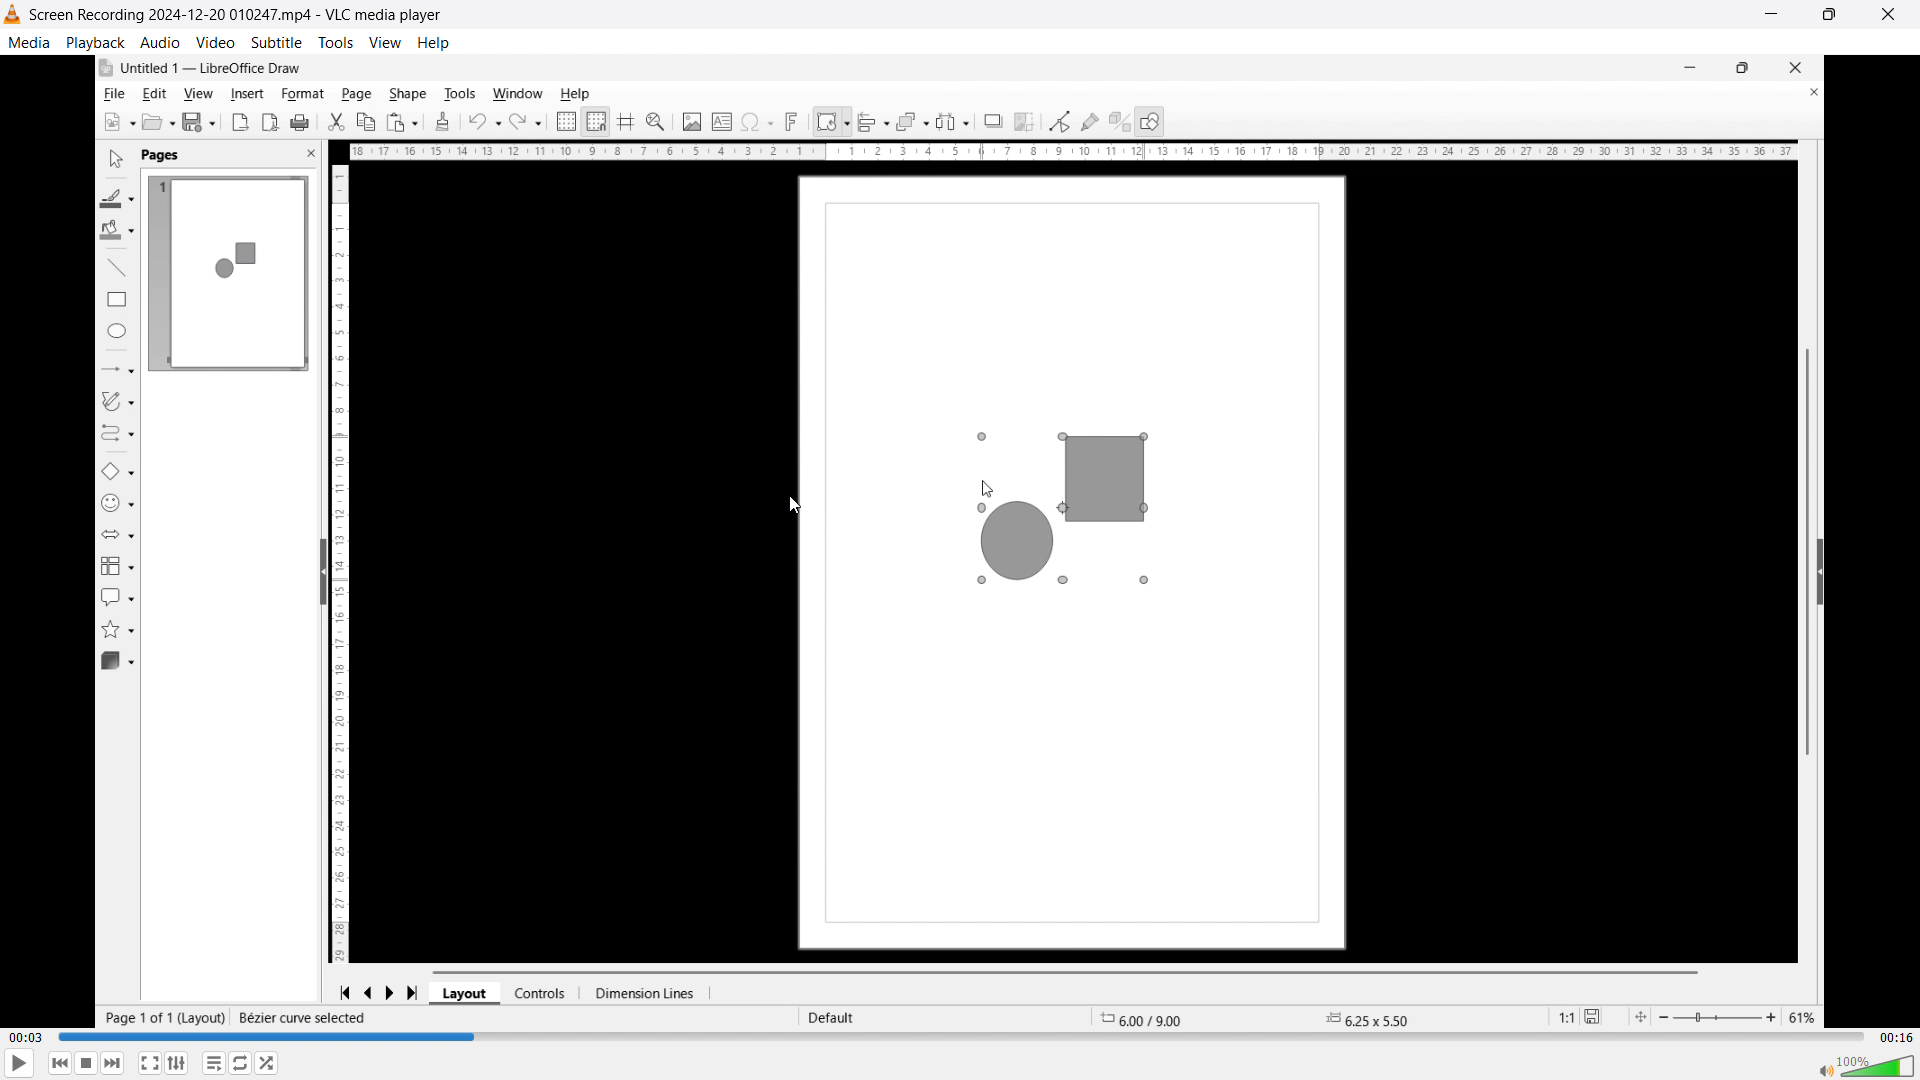  Describe the element at coordinates (1867, 1065) in the screenshot. I see `volume bar ` at that location.